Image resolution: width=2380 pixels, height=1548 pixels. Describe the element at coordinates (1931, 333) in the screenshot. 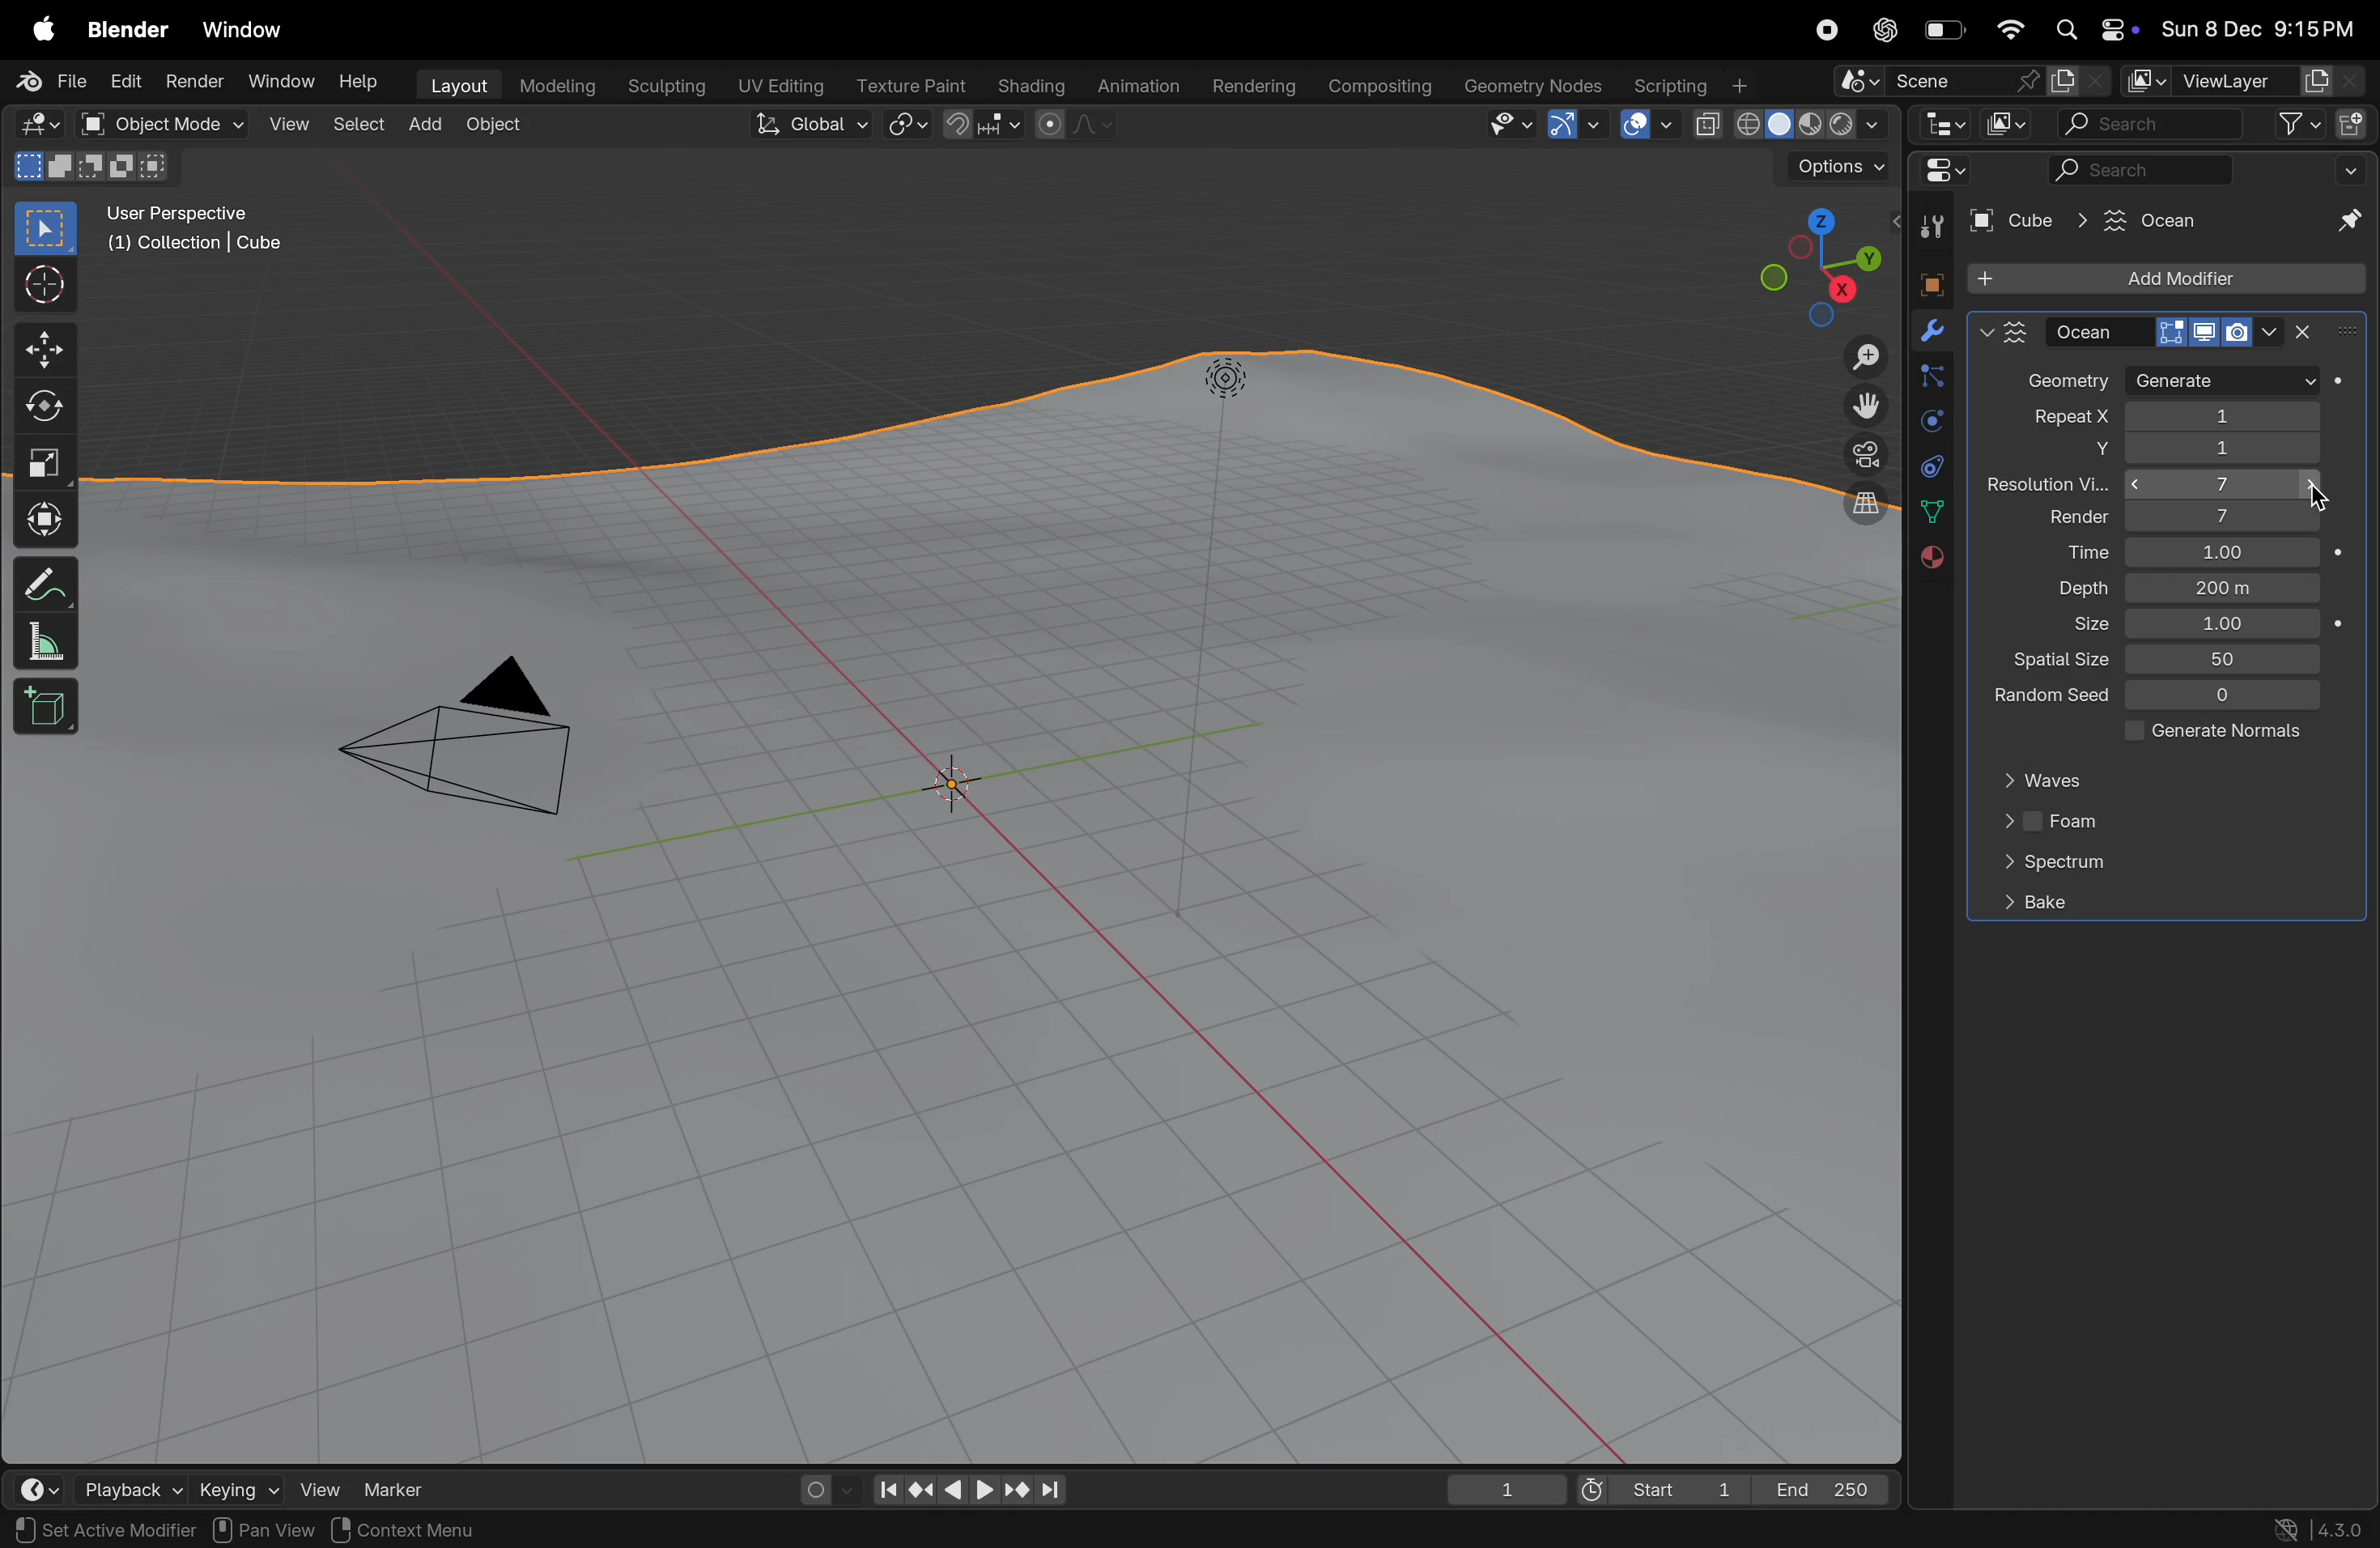

I see `modifiers` at that location.